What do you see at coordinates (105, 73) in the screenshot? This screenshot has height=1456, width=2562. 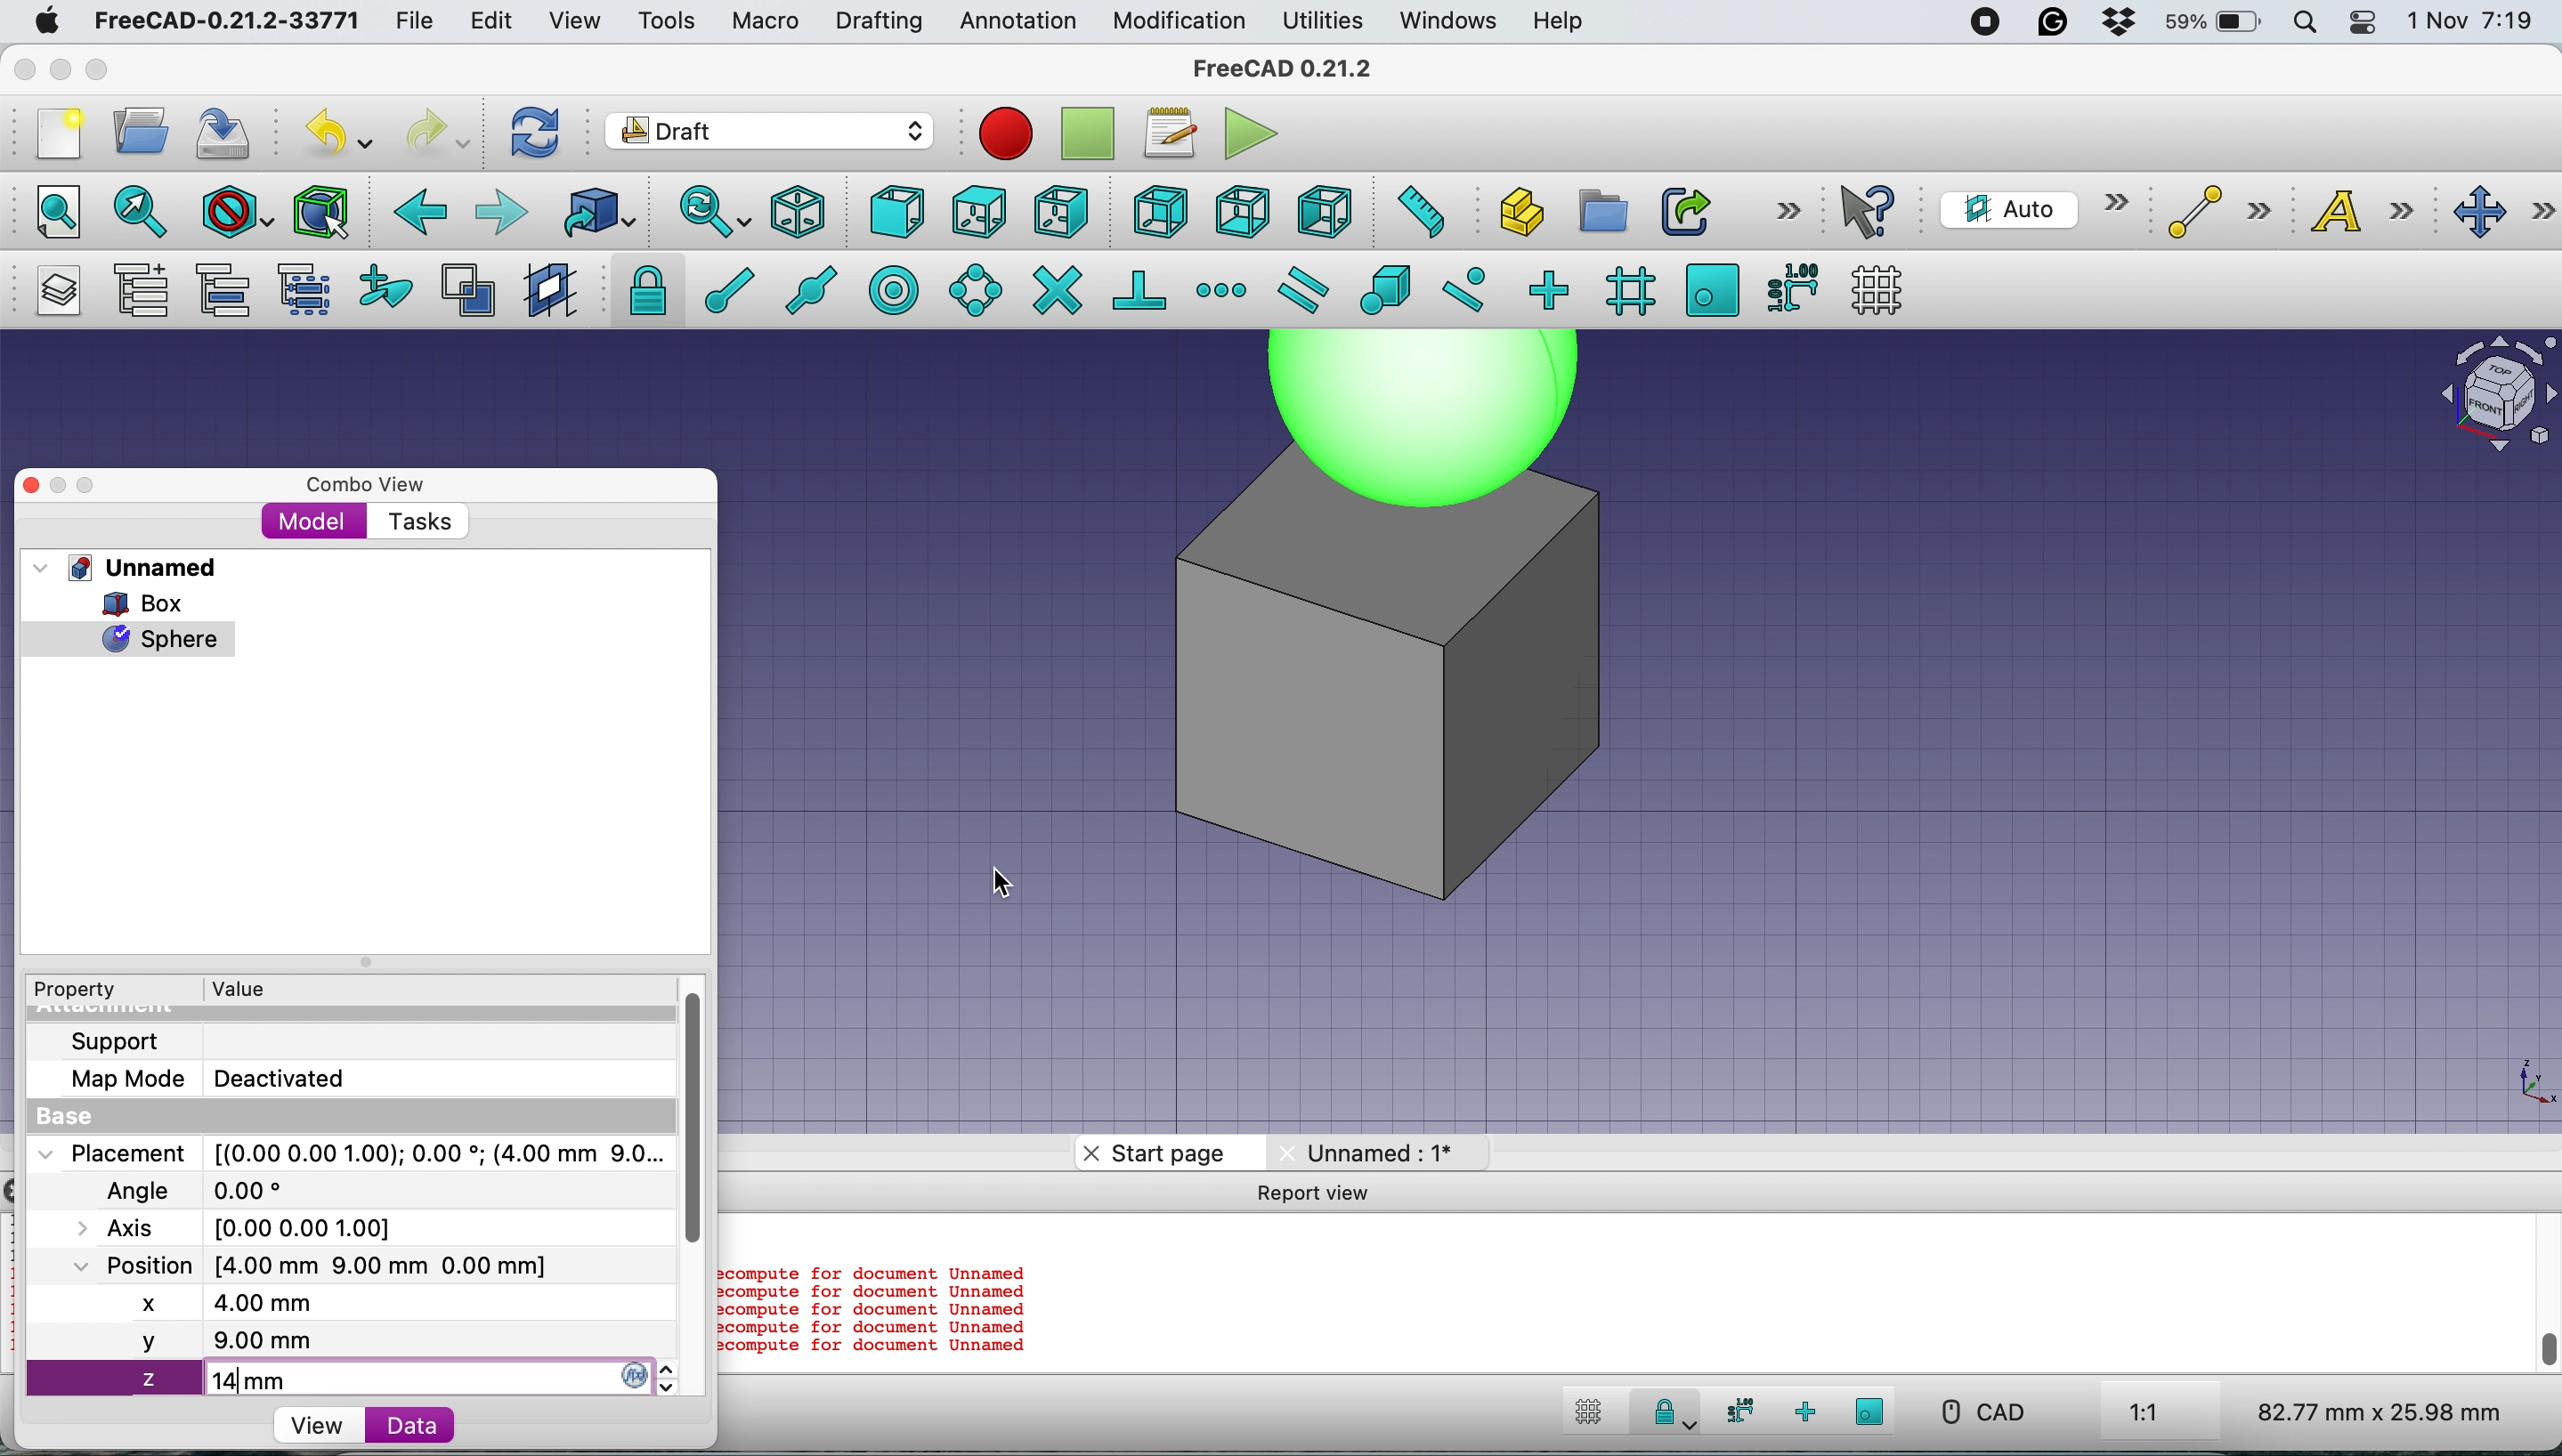 I see `maximise` at bounding box center [105, 73].